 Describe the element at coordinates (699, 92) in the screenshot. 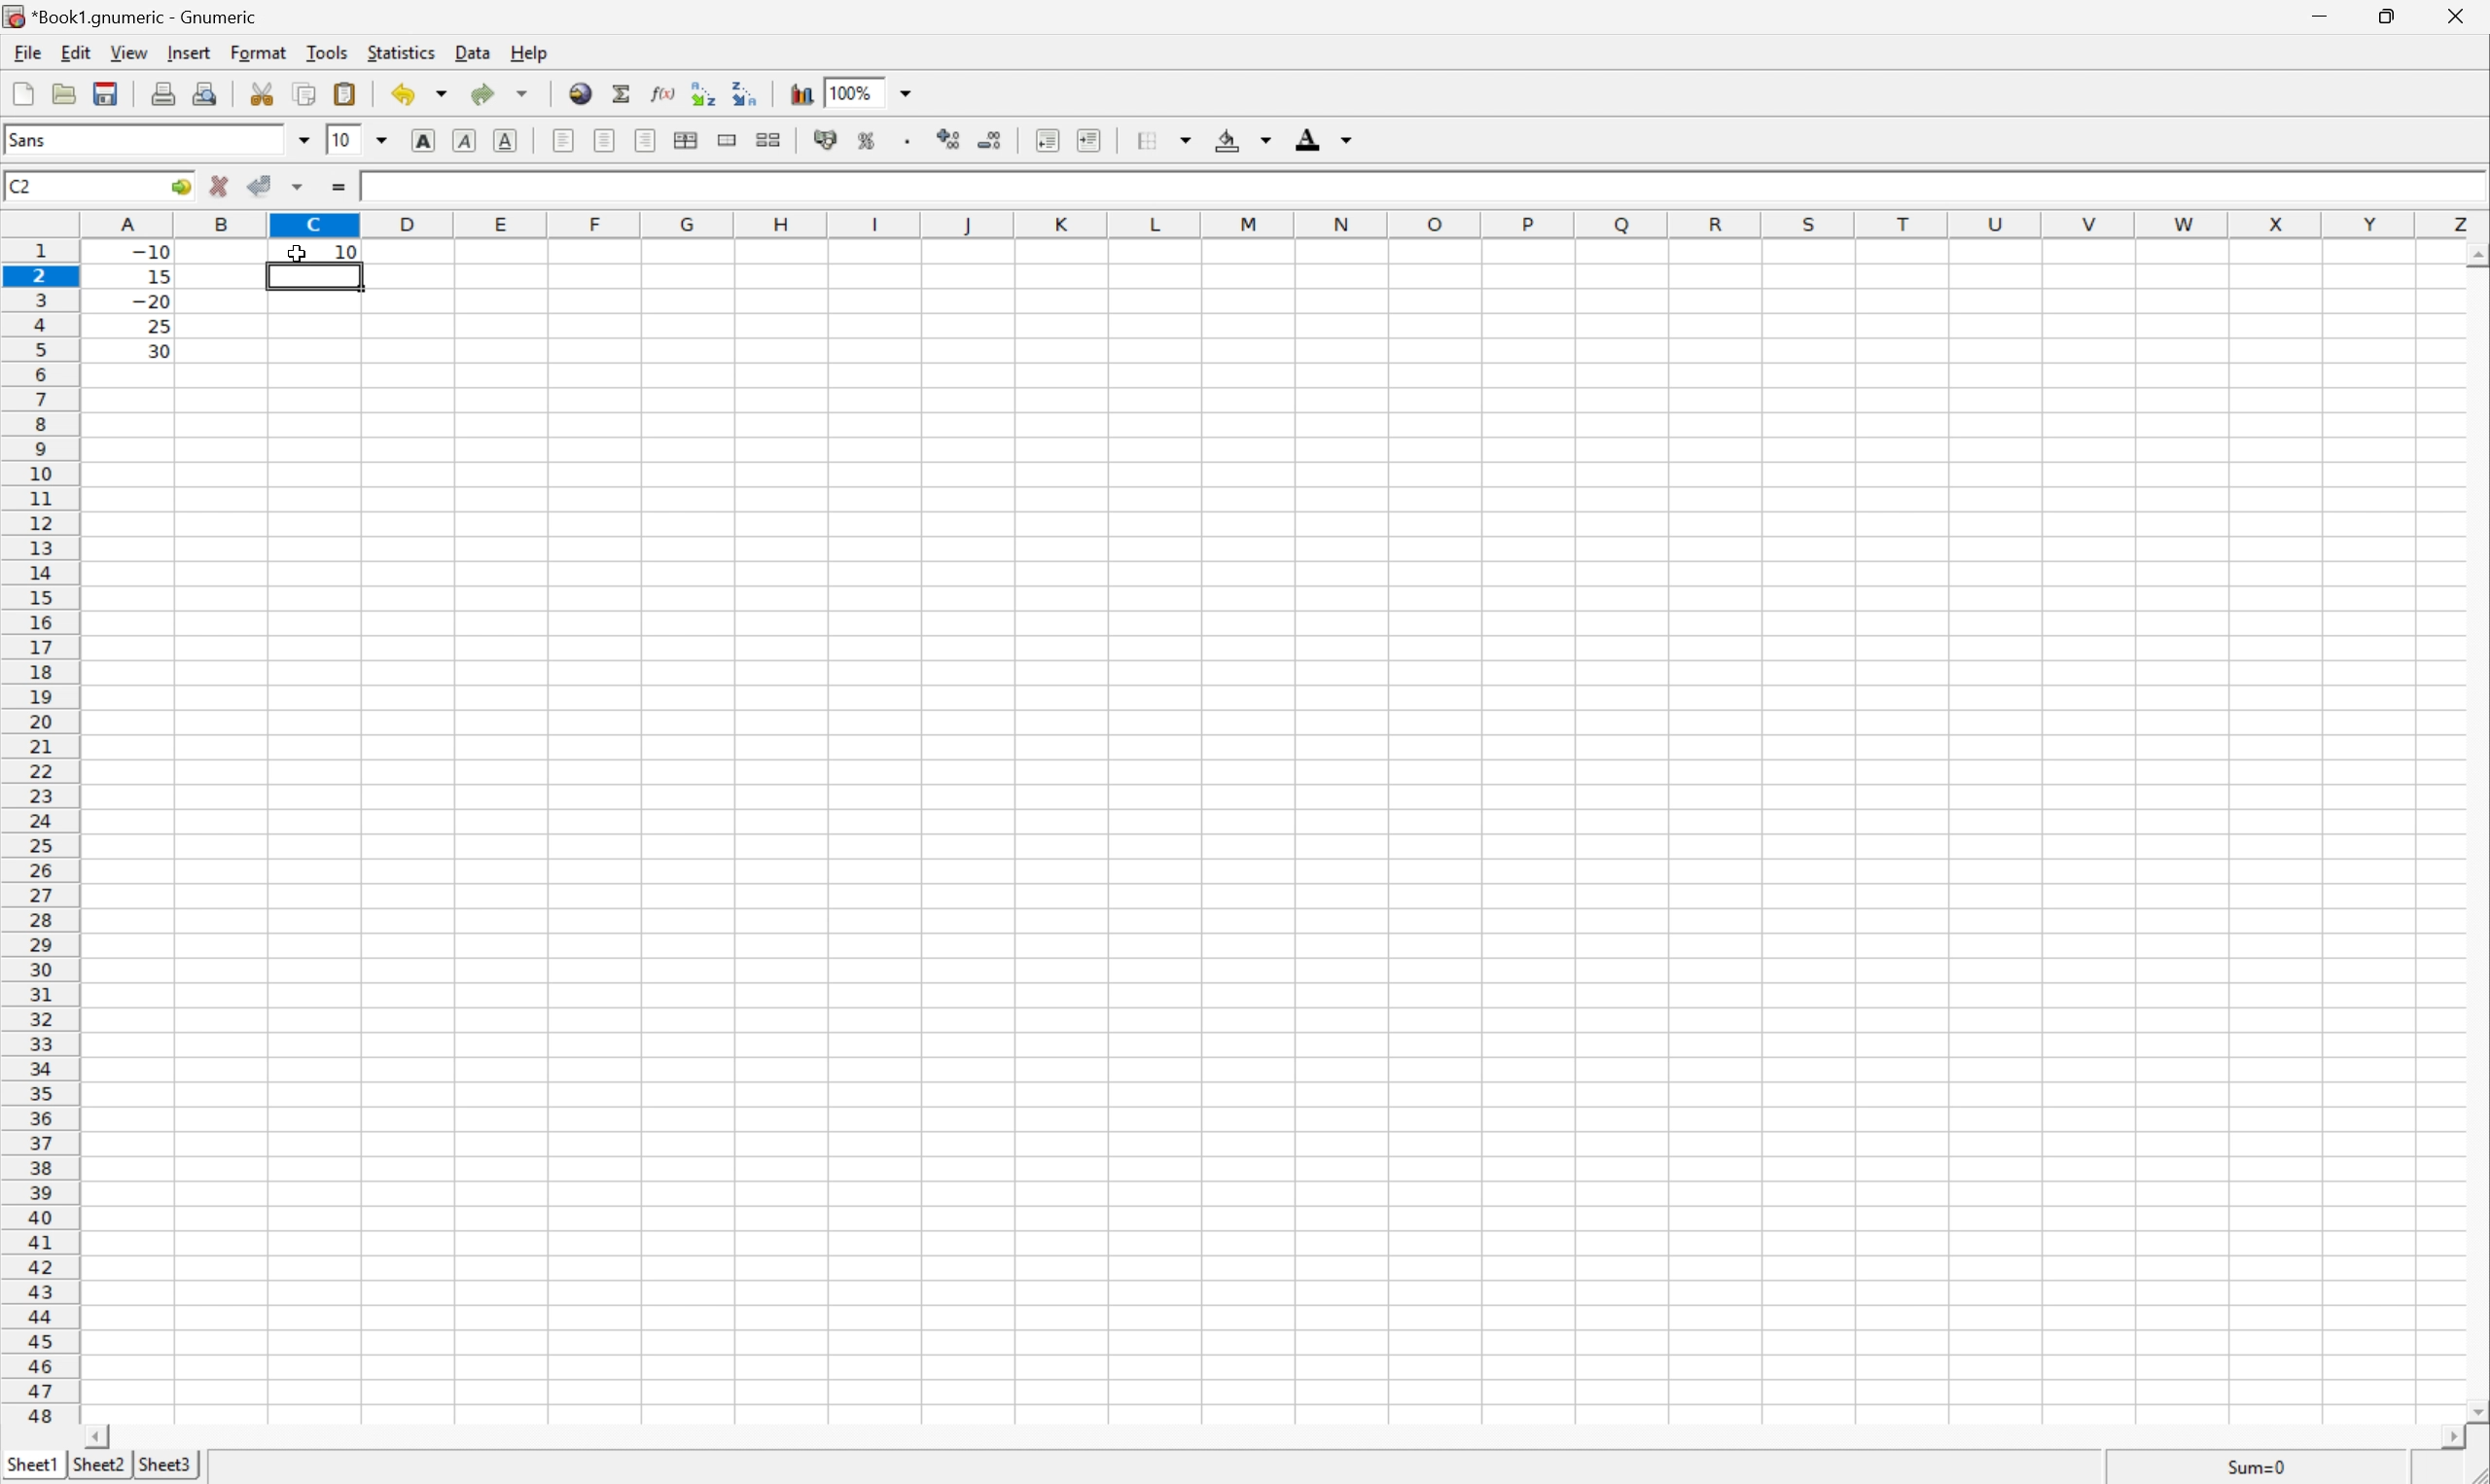

I see `Sort the selected region in ascending order based on the first column selected` at that location.